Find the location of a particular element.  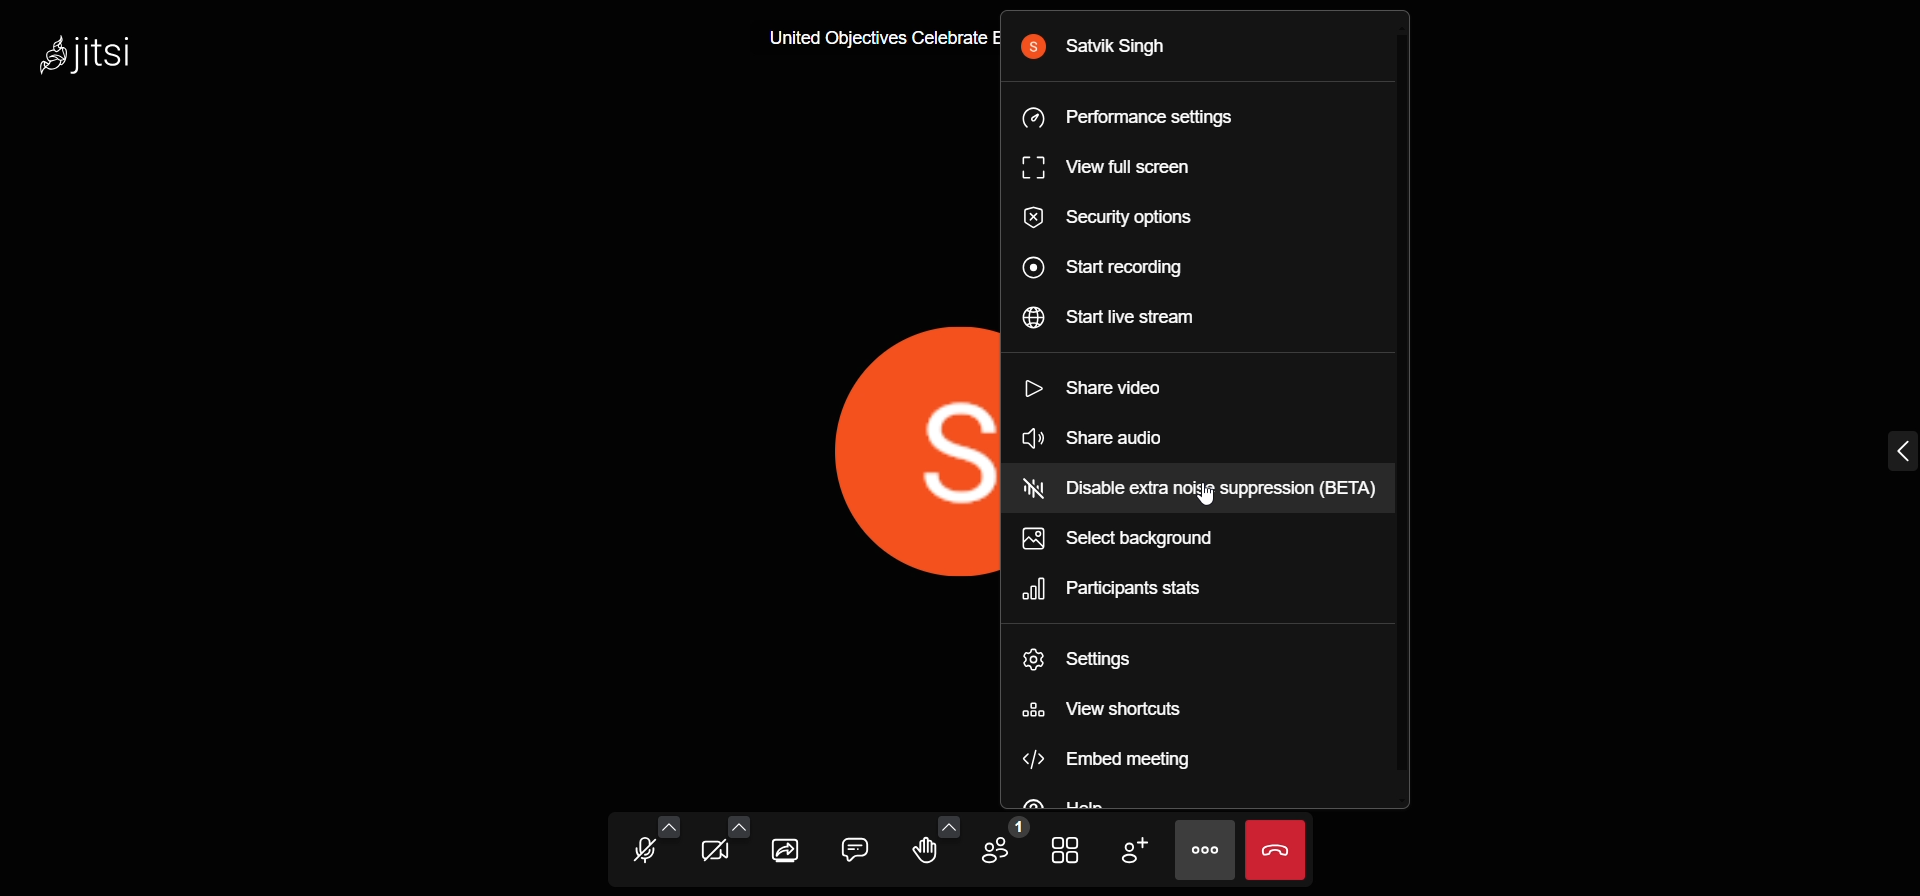

security option is located at coordinates (1112, 215).